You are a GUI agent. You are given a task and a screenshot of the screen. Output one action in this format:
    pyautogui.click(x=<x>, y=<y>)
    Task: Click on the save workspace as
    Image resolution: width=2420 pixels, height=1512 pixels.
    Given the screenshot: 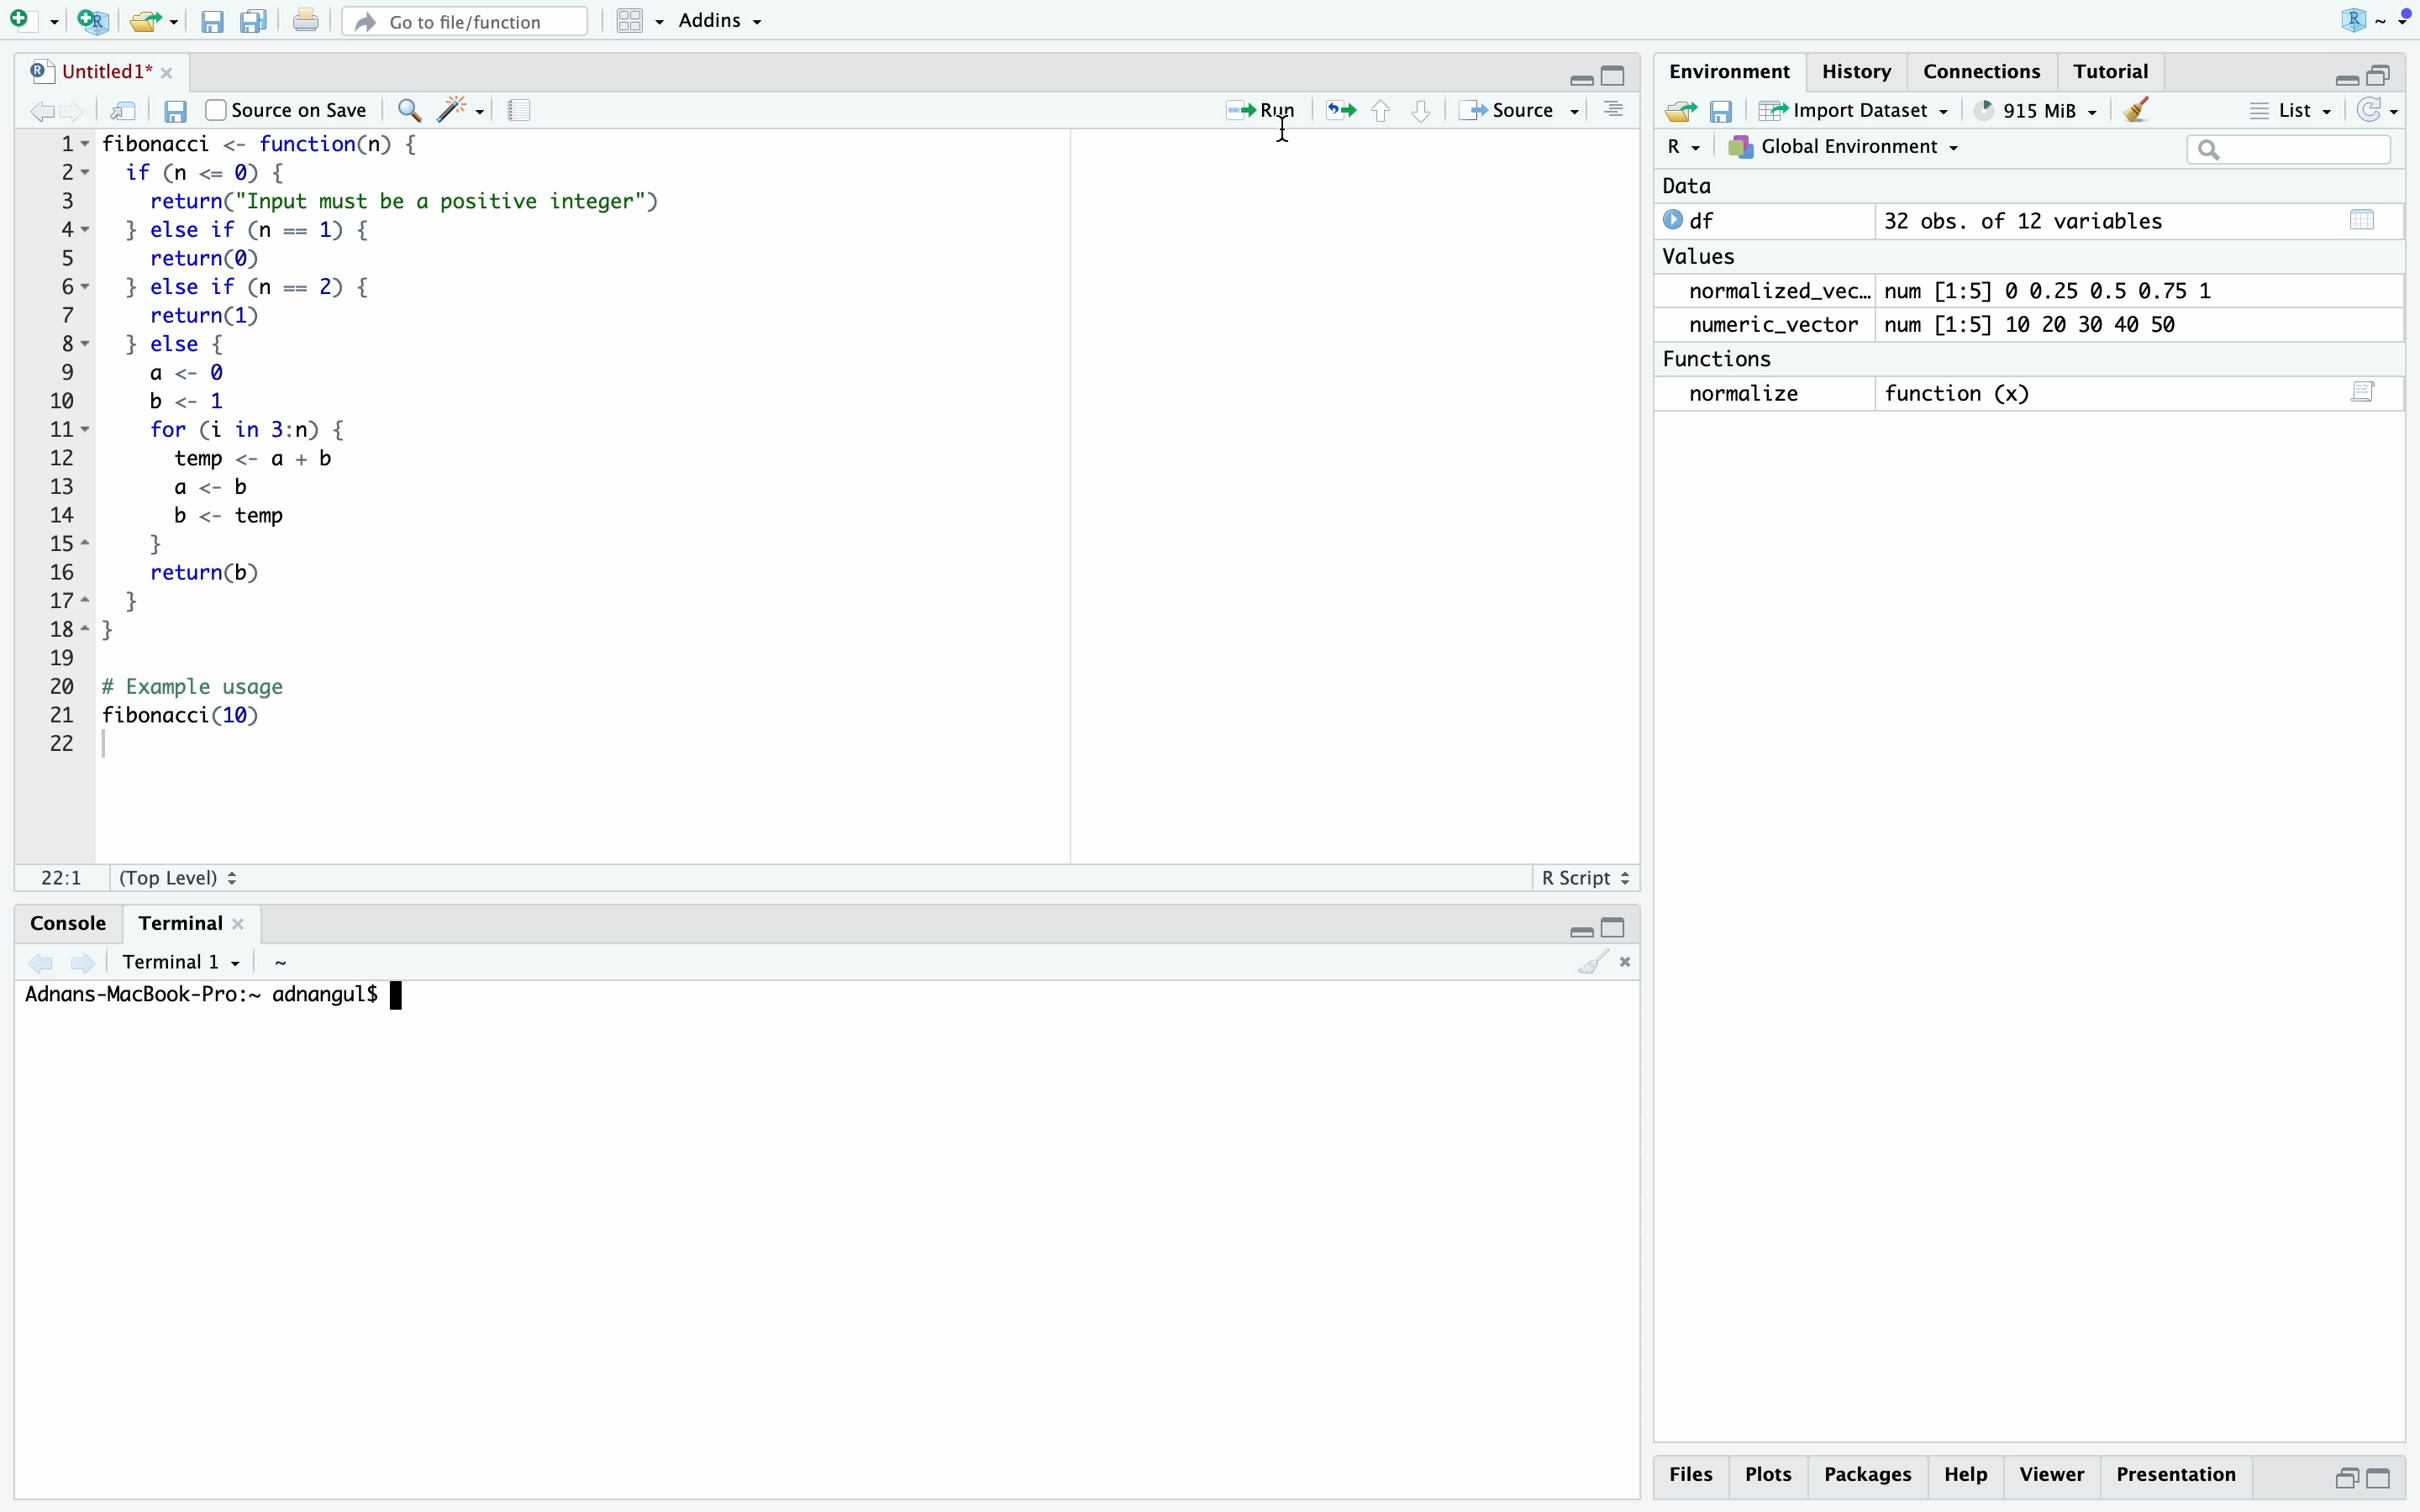 What is the action you would take?
    pyautogui.click(x=1729, y=112)
    